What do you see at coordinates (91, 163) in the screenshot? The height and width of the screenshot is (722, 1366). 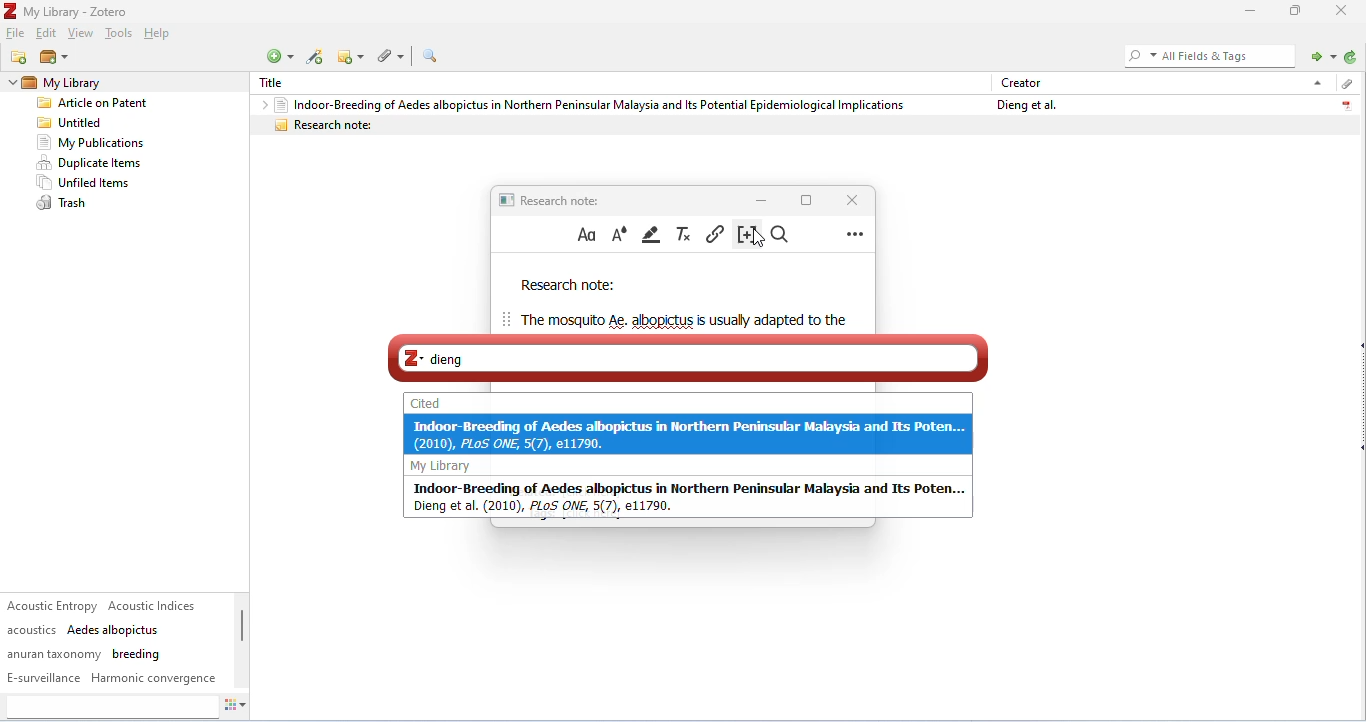 I see `duplicate items` at bounding box center [91, 163].